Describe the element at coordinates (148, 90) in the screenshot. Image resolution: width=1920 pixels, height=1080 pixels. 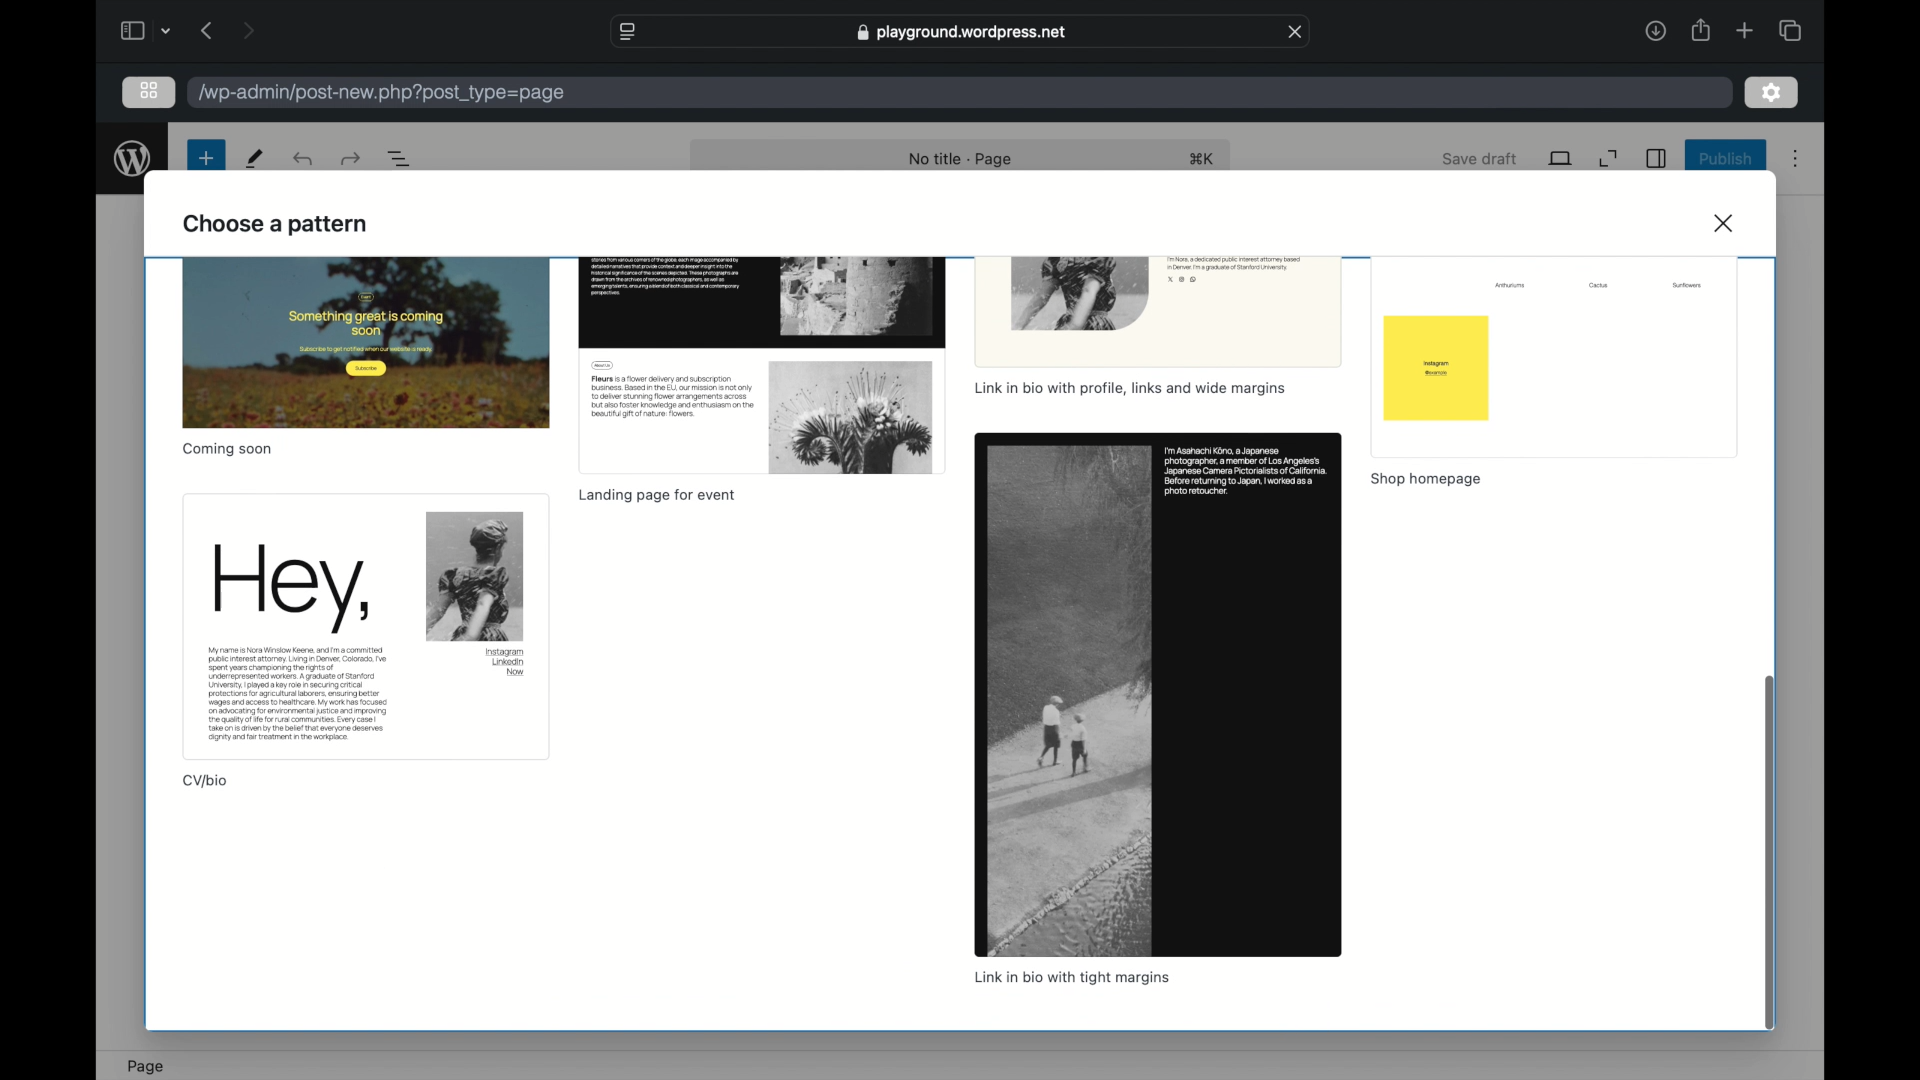
I see `grid` at that location.